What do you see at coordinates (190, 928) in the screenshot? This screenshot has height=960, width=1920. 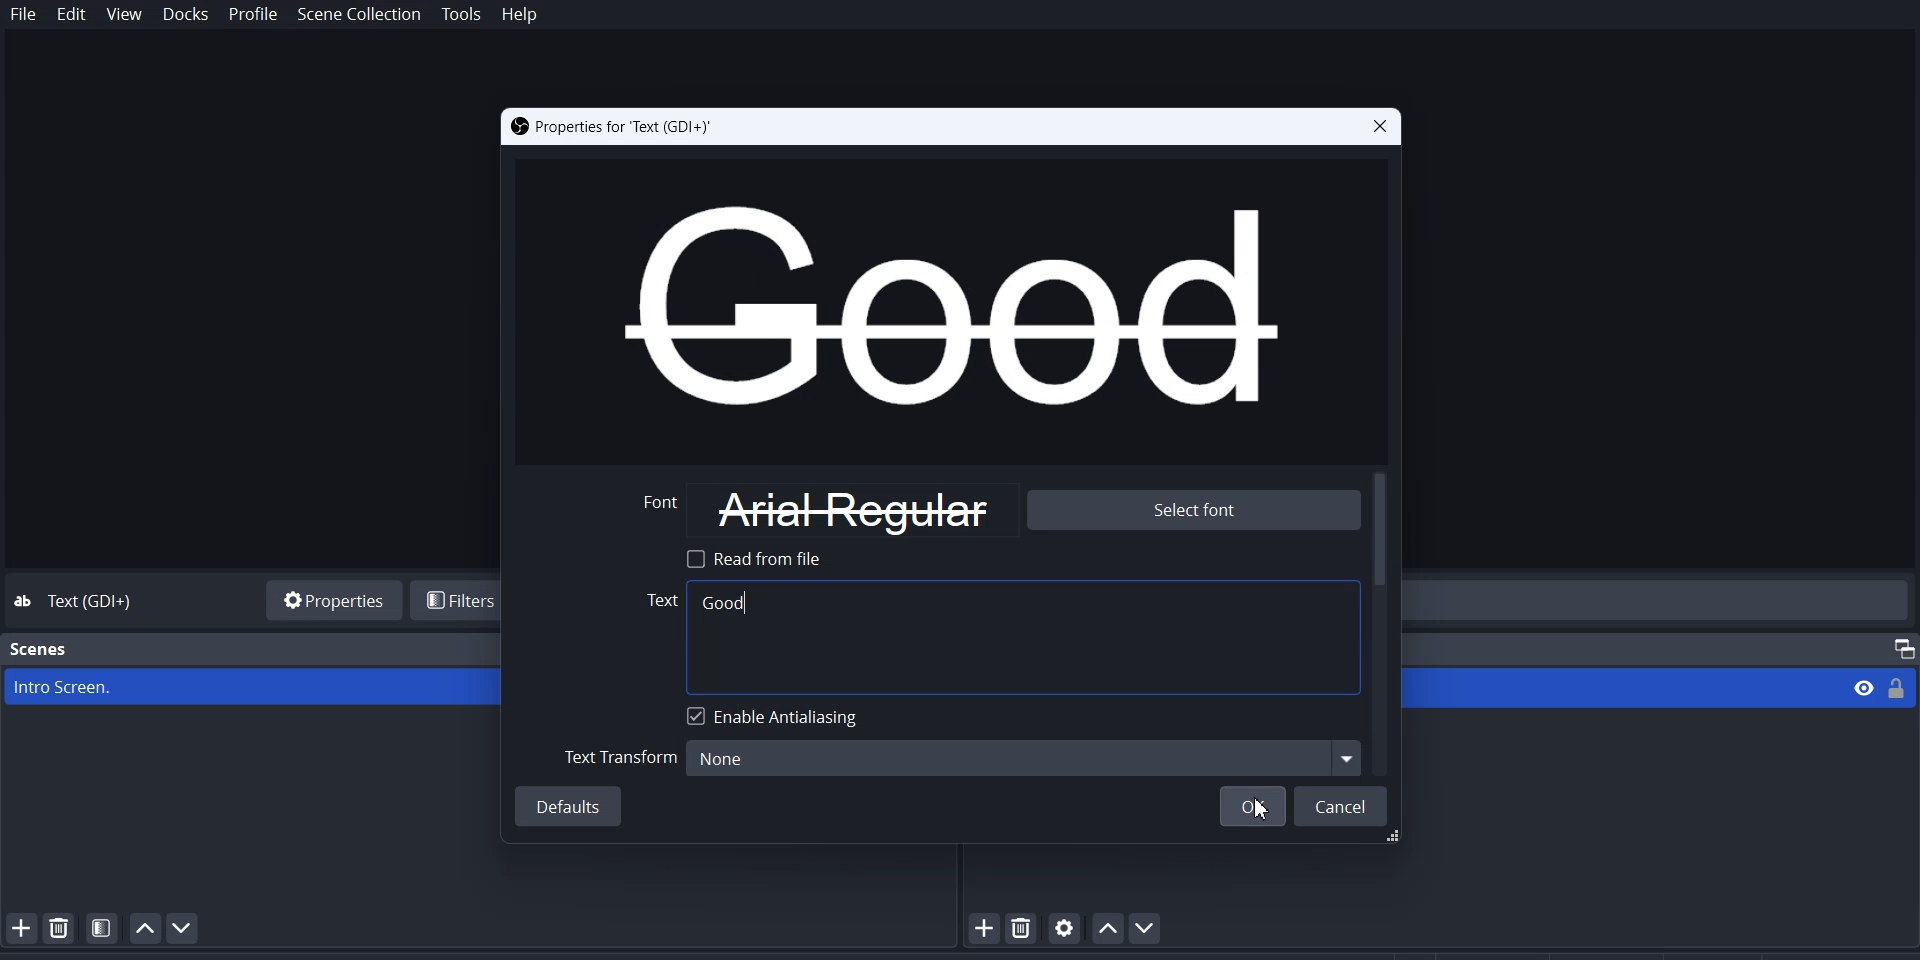 I see `Move scene Down` at bounding box center [190, 928].